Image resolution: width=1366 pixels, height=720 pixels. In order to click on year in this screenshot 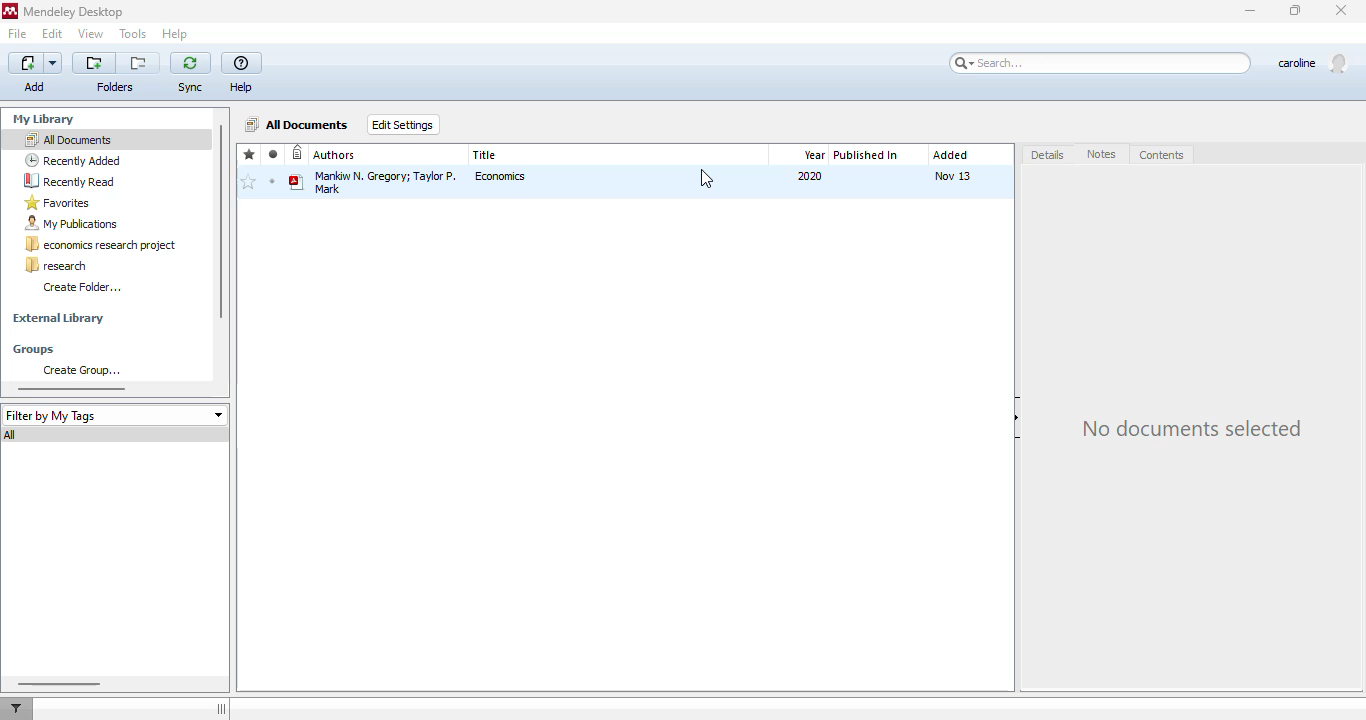, I will do `click(814, 155)`.